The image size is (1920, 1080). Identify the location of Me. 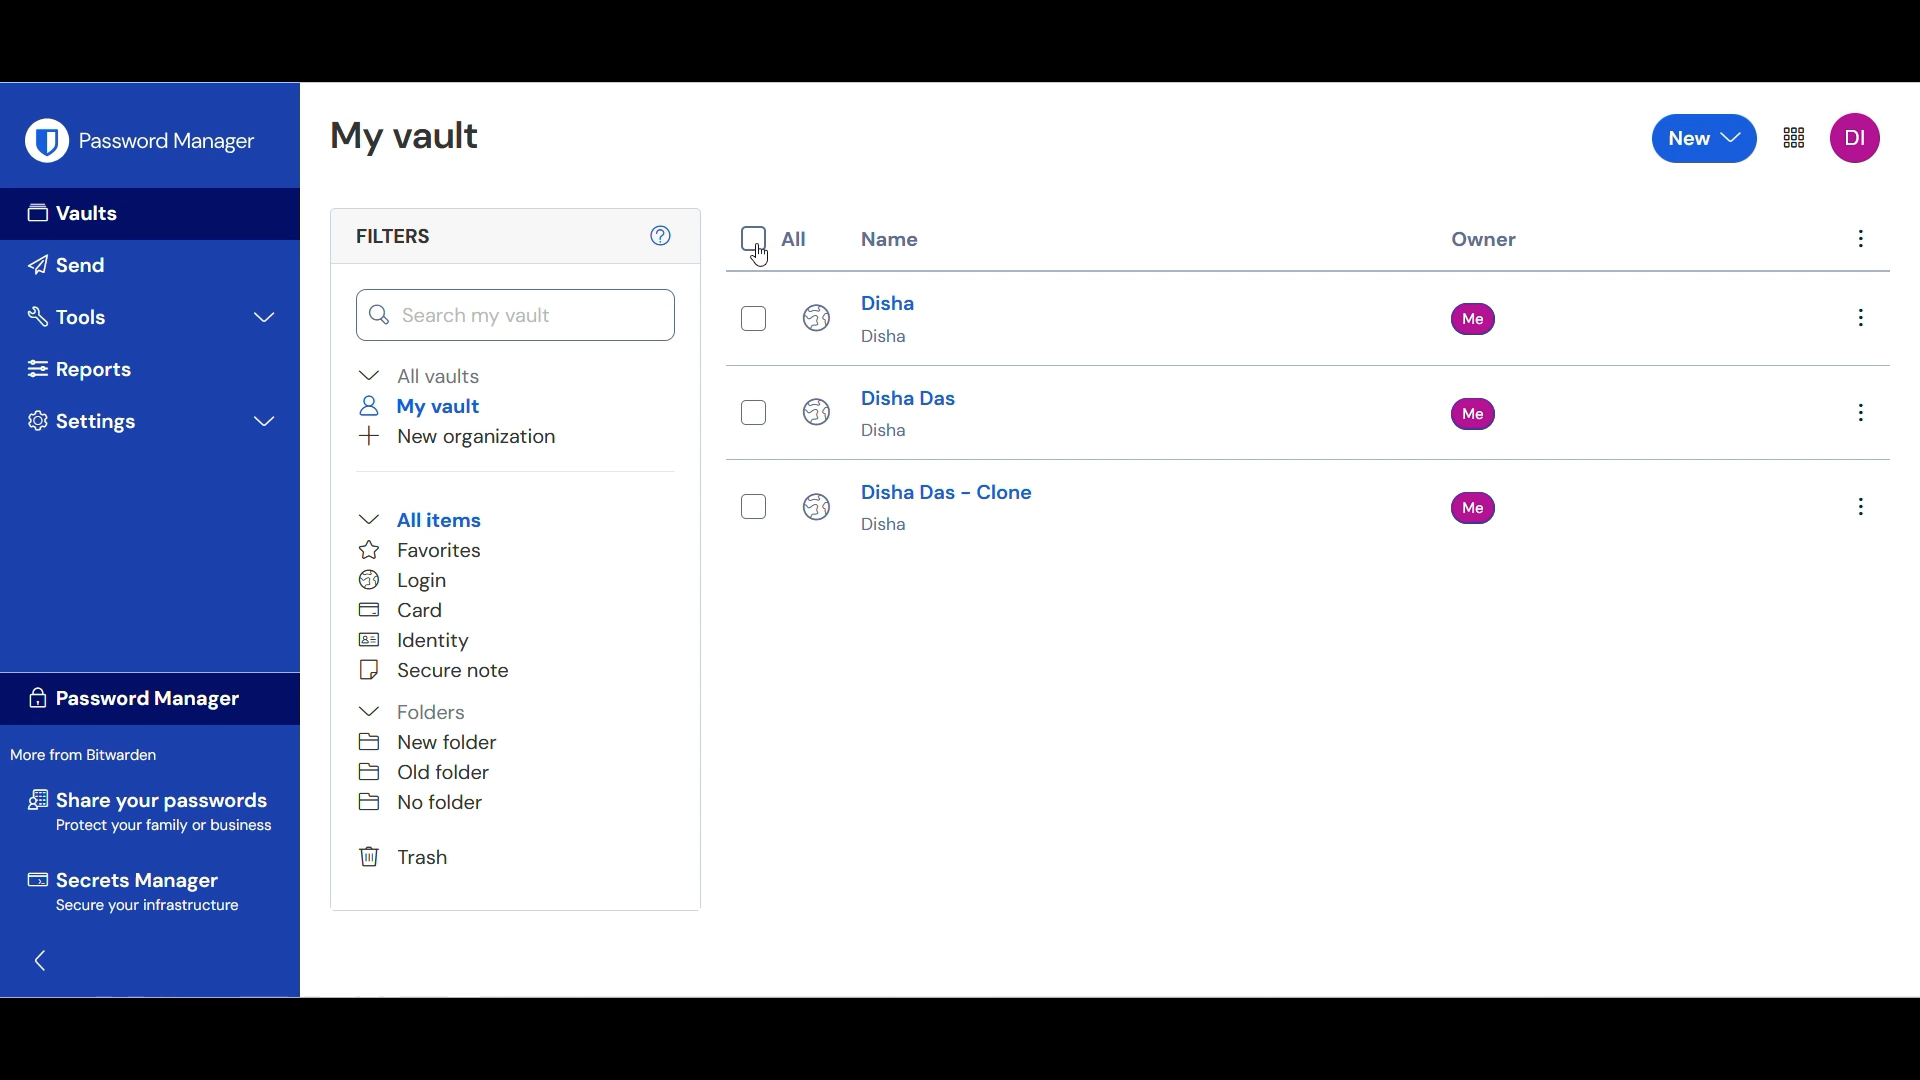
(1474, 414).